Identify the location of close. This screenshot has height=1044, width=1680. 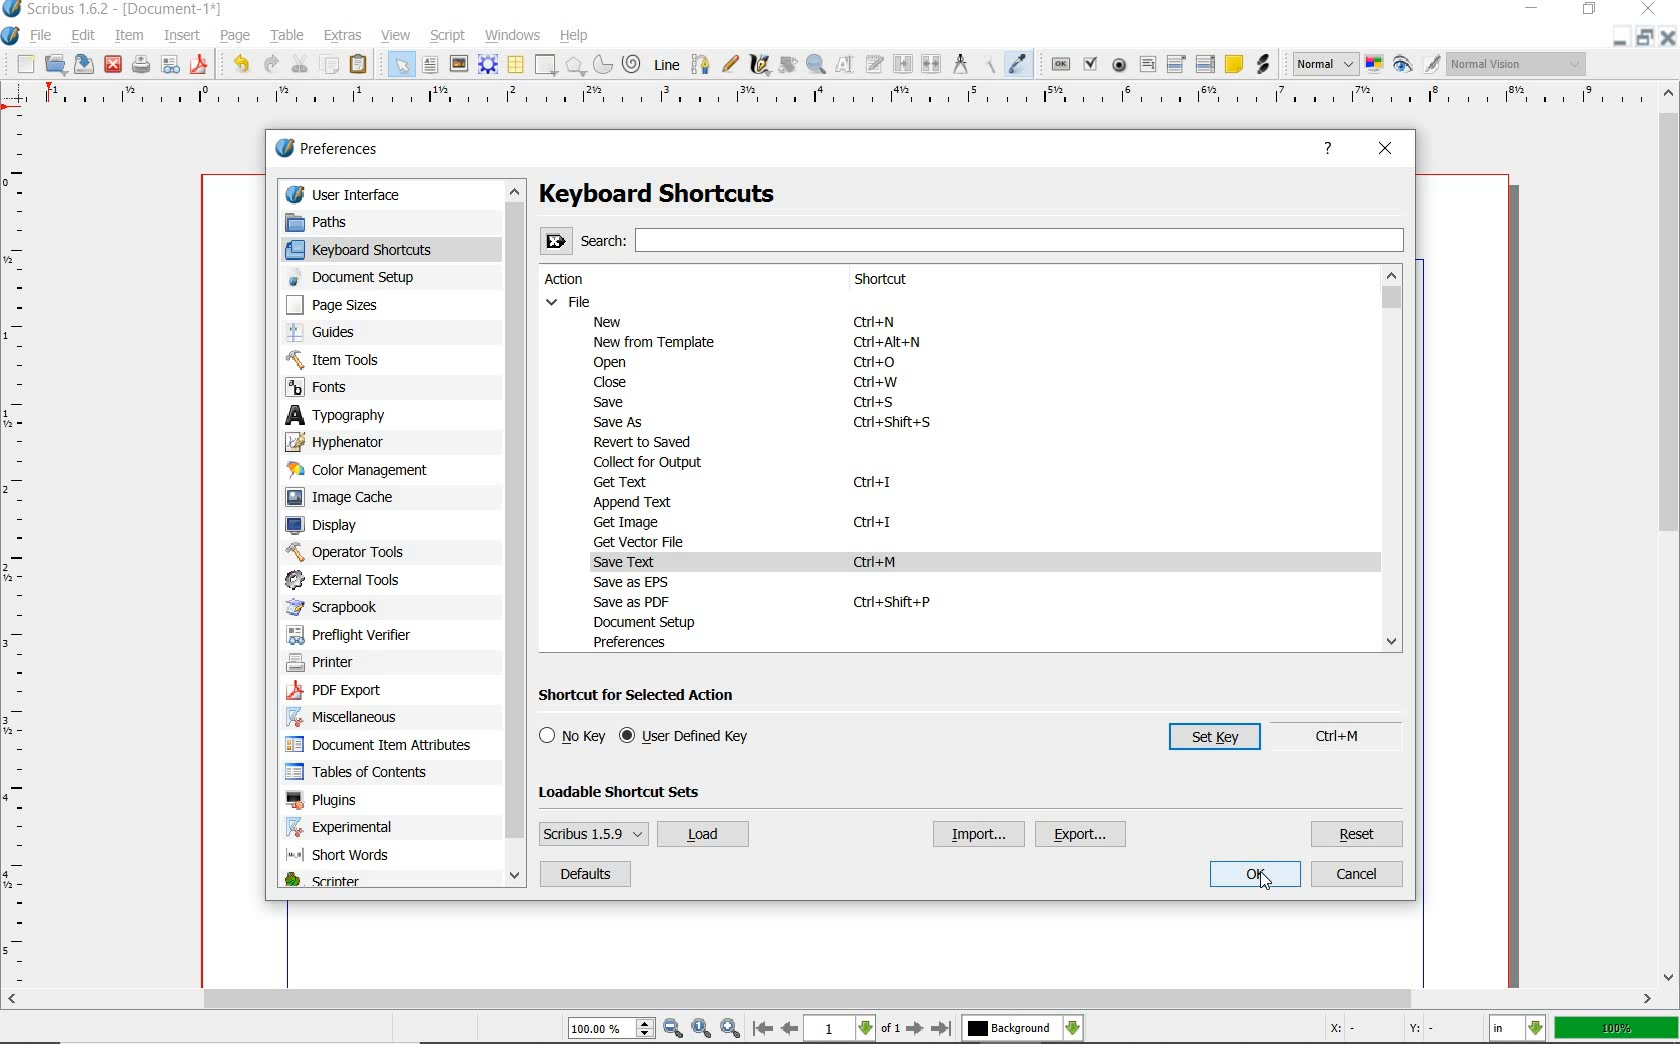
(606, 383).